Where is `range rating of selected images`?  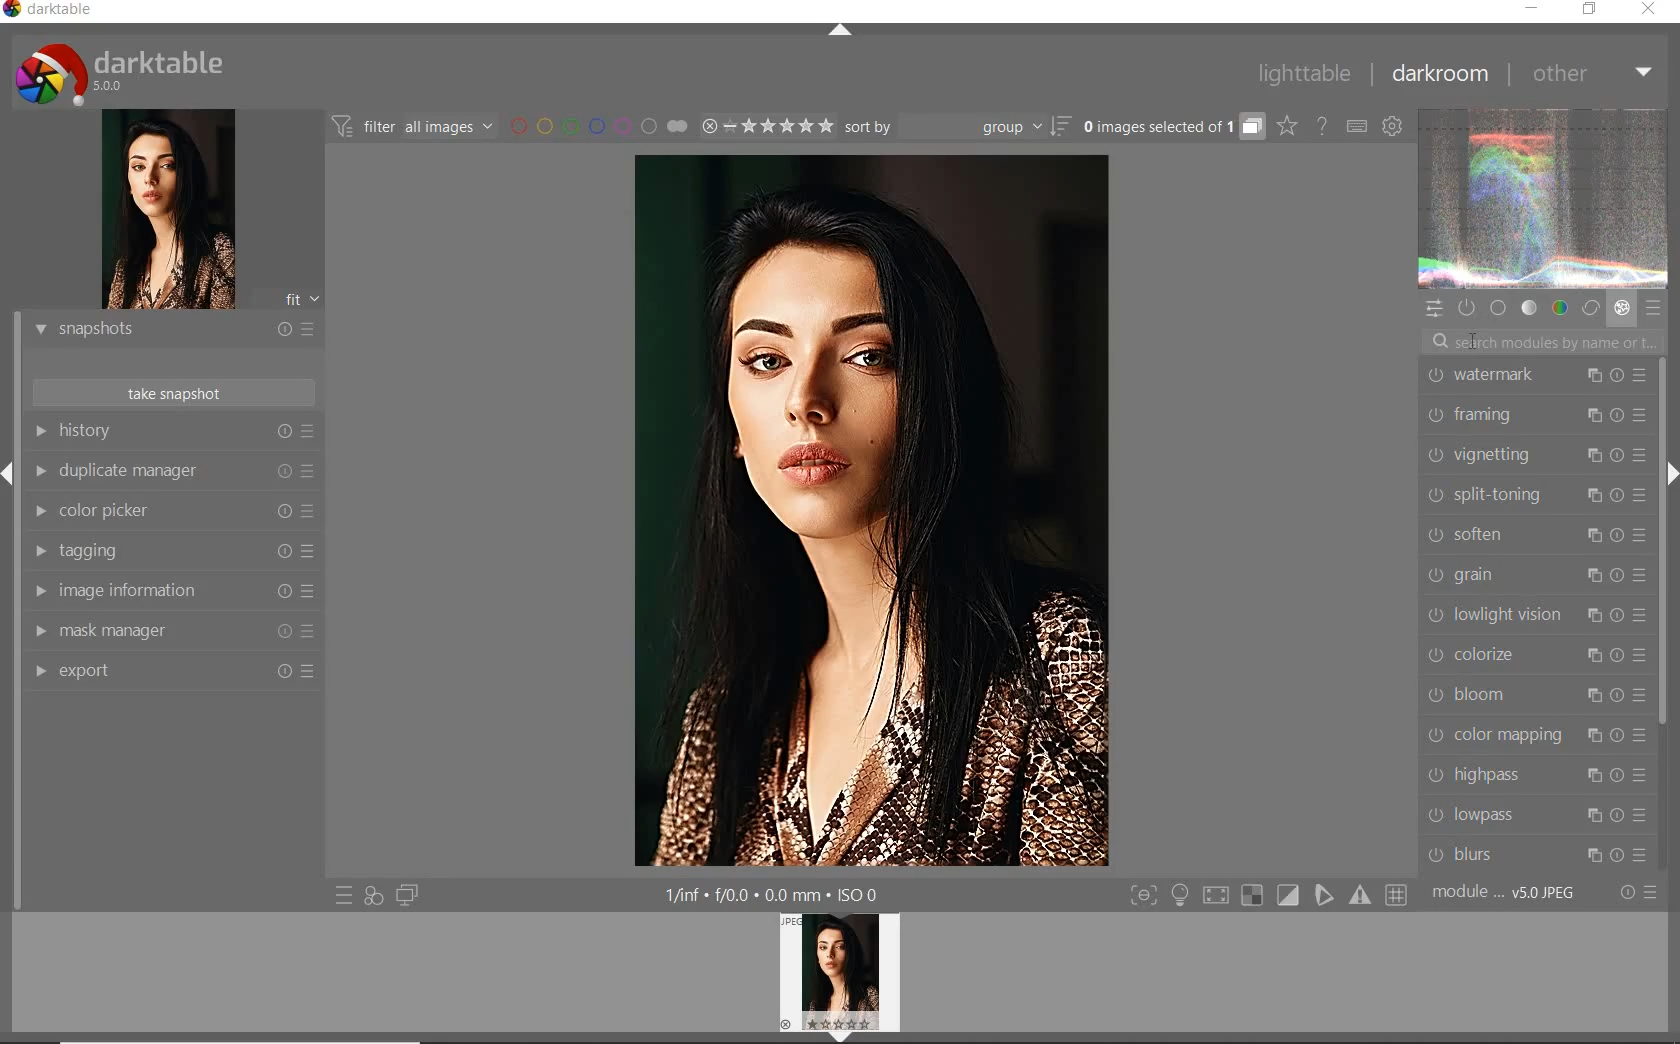
range rating of selected images is located at coordinates (764, 127).